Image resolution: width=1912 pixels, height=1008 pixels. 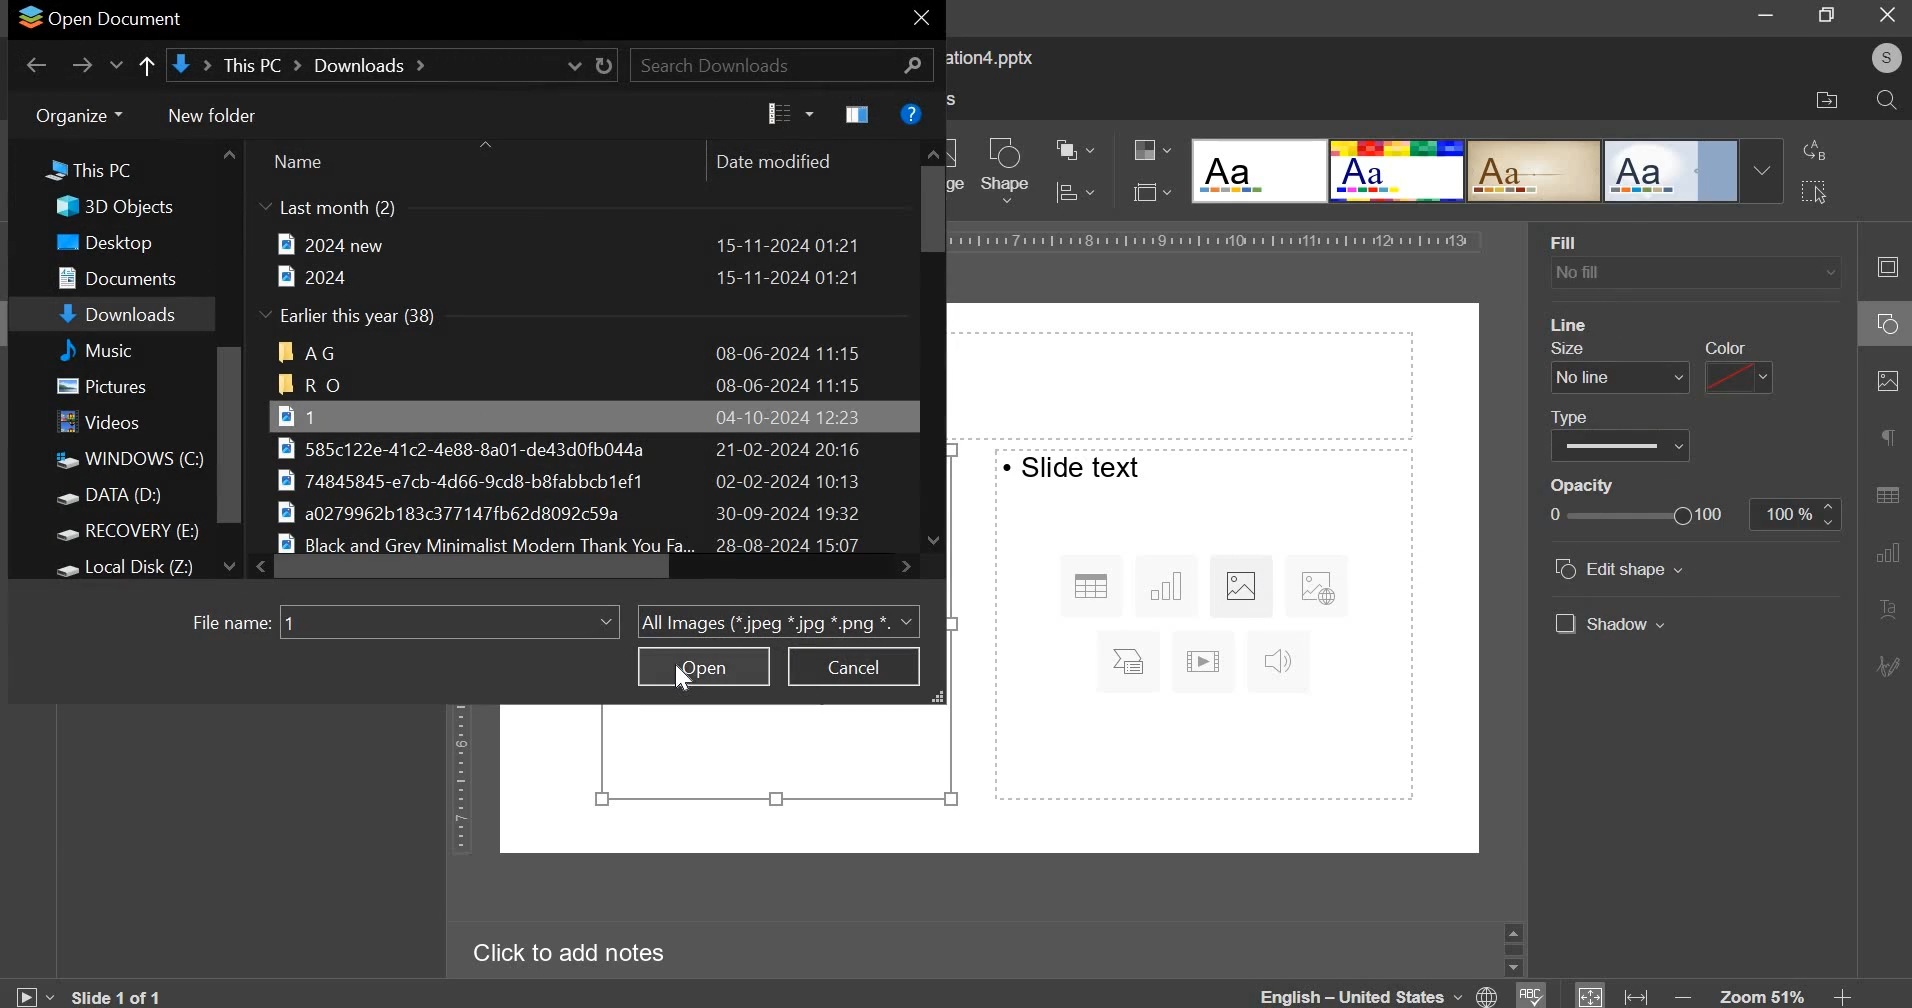 What do you see at coordinates (1884, 381) in the screenshot?
I see `image setting` at bounding box center [1884, 381].